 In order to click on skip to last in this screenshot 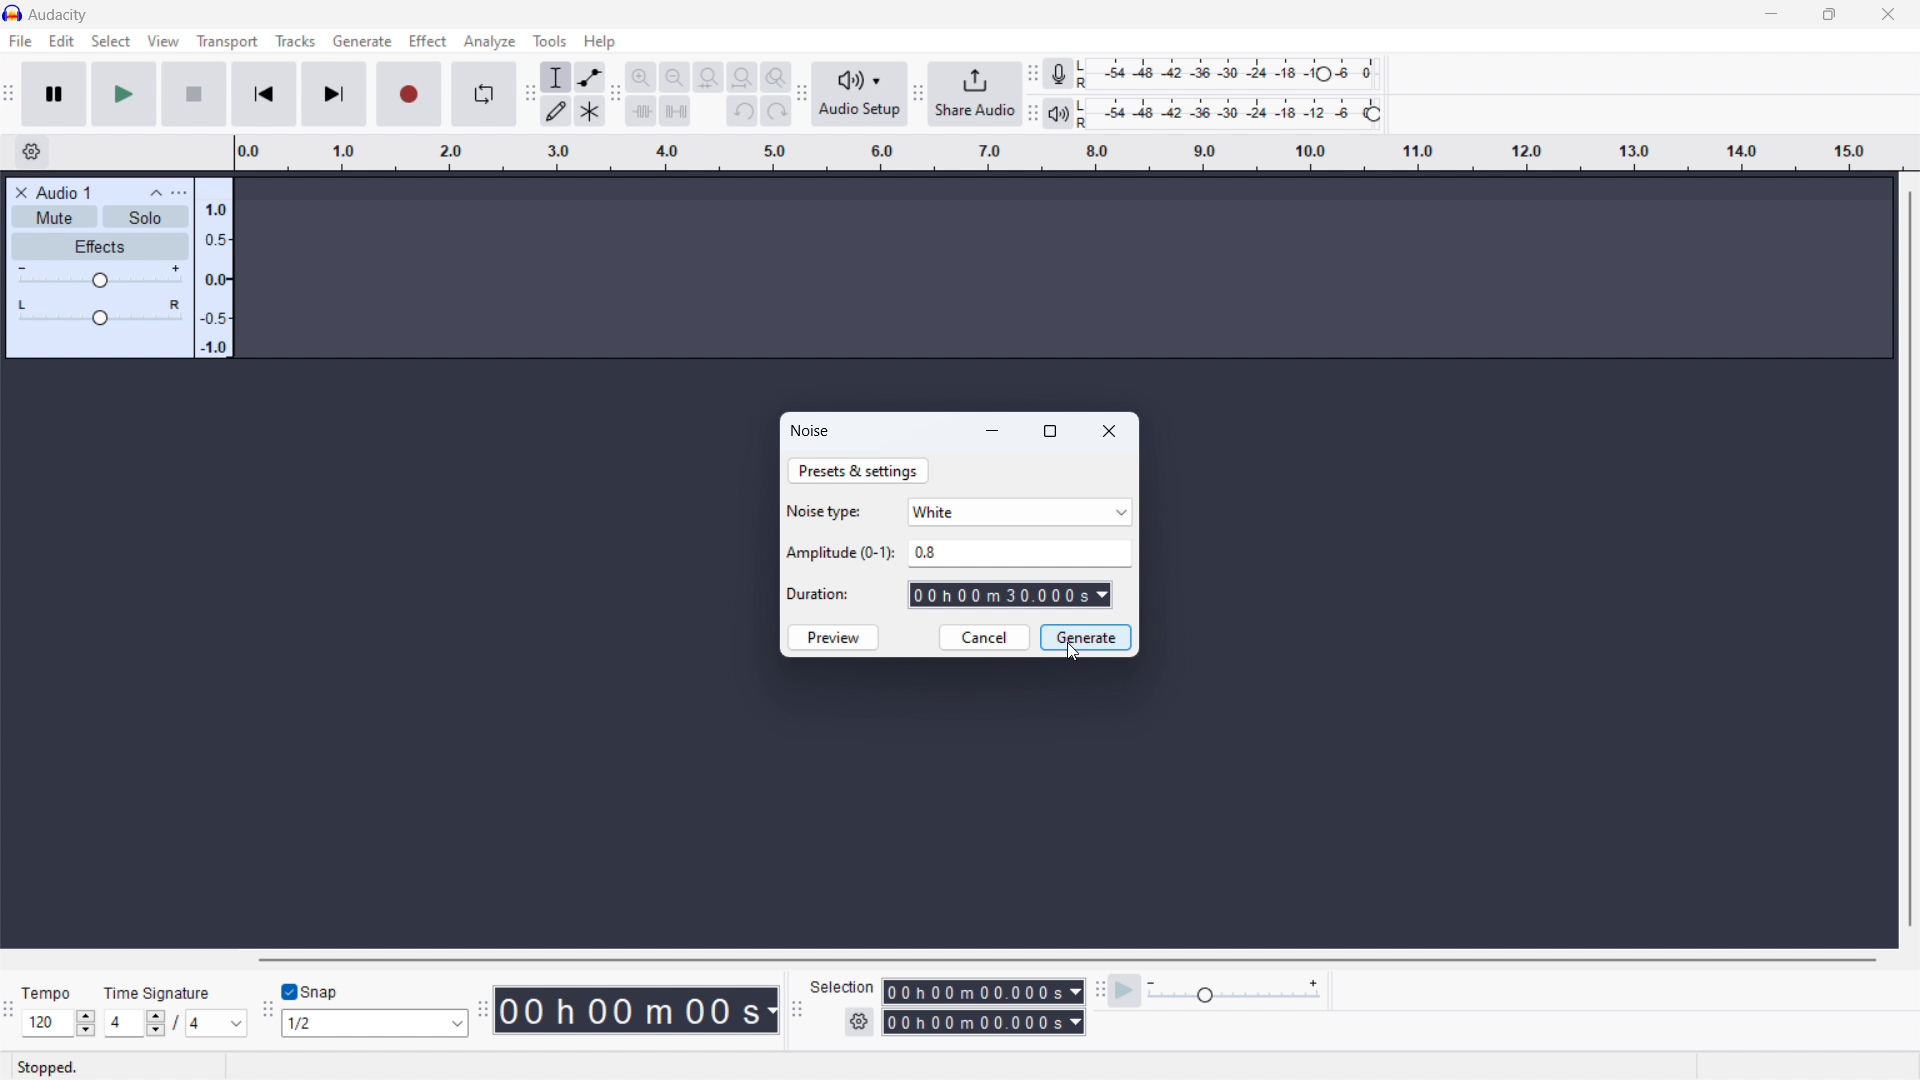, I will do `click(335, 94)`.